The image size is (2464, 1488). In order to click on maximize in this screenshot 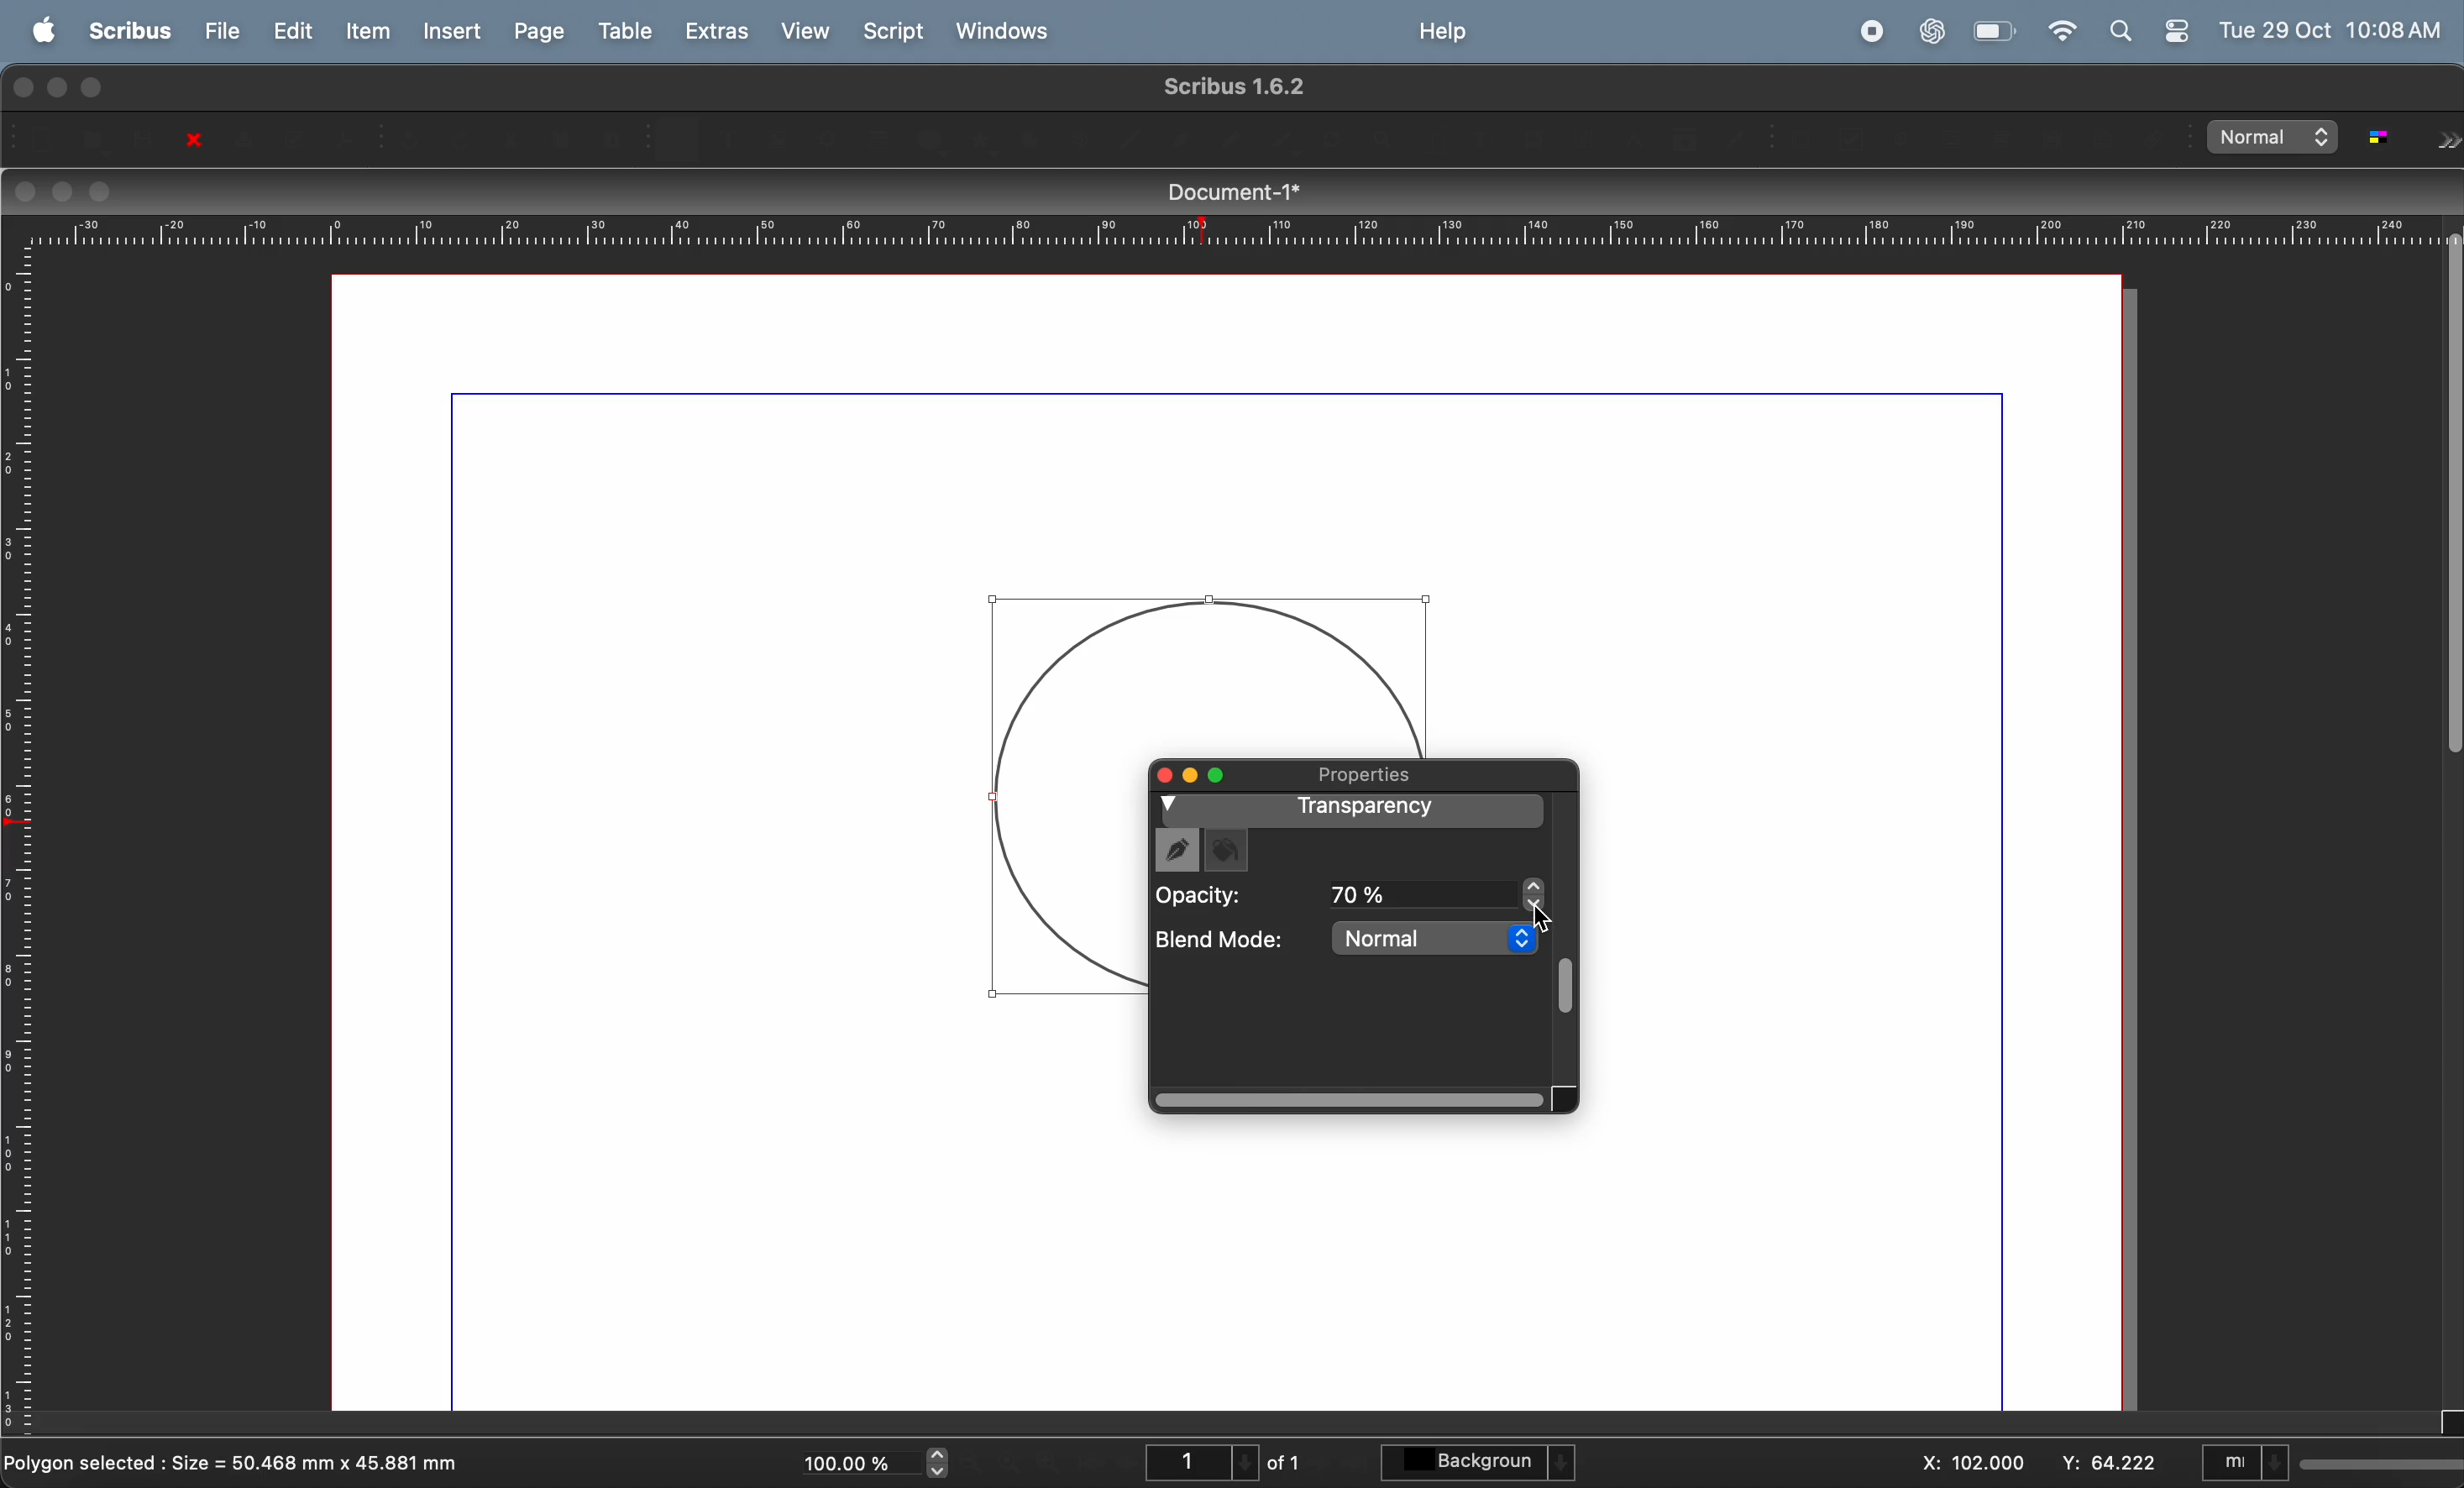, I will do `click(1221, 778)`.